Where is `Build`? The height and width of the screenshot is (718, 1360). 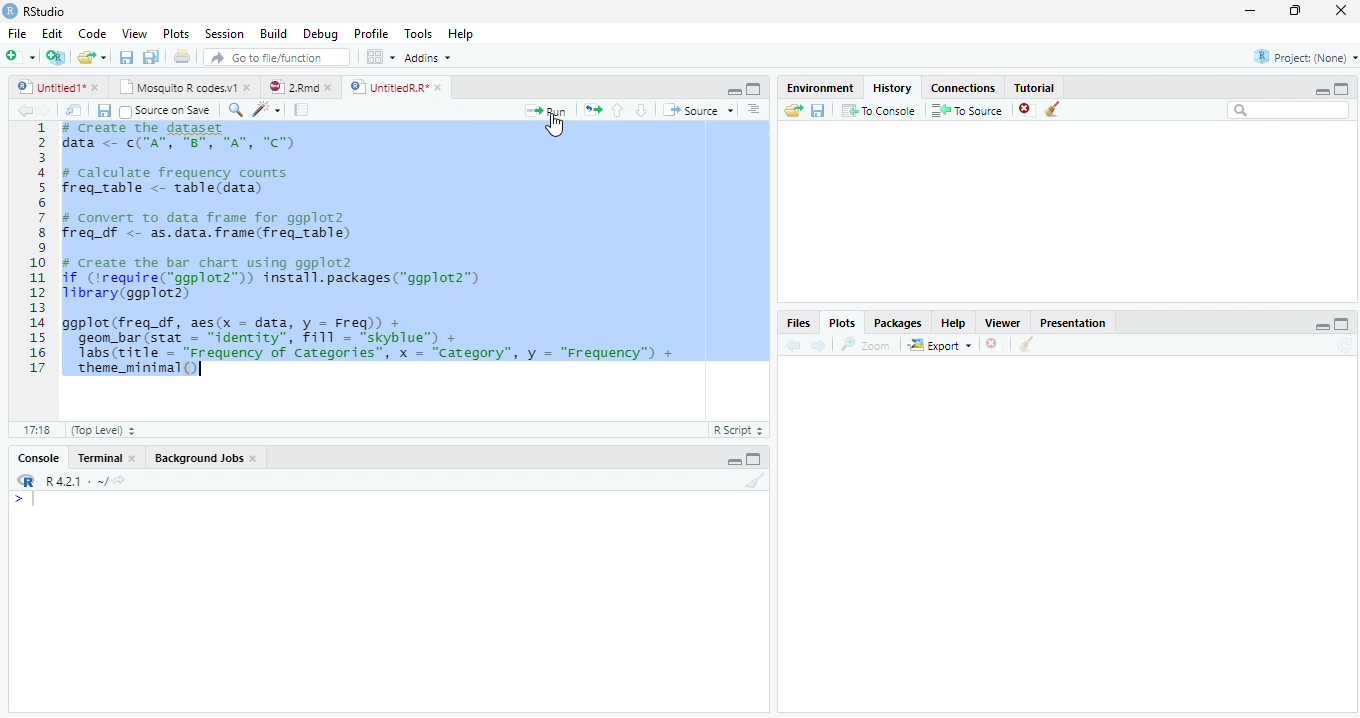
Build is located at coordinates (275, 34).